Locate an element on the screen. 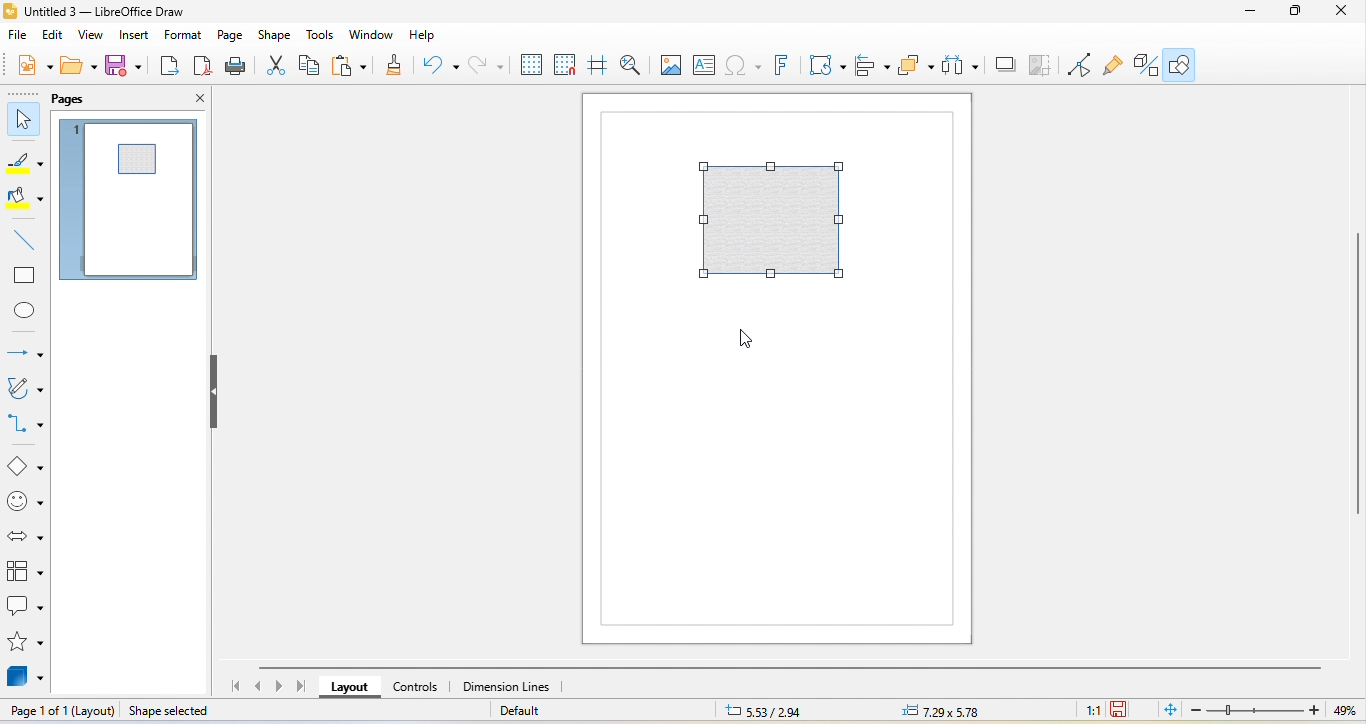 Image resolution: width=1366 pixels, height=724 pixels. open is located at coordinates (80, 69).